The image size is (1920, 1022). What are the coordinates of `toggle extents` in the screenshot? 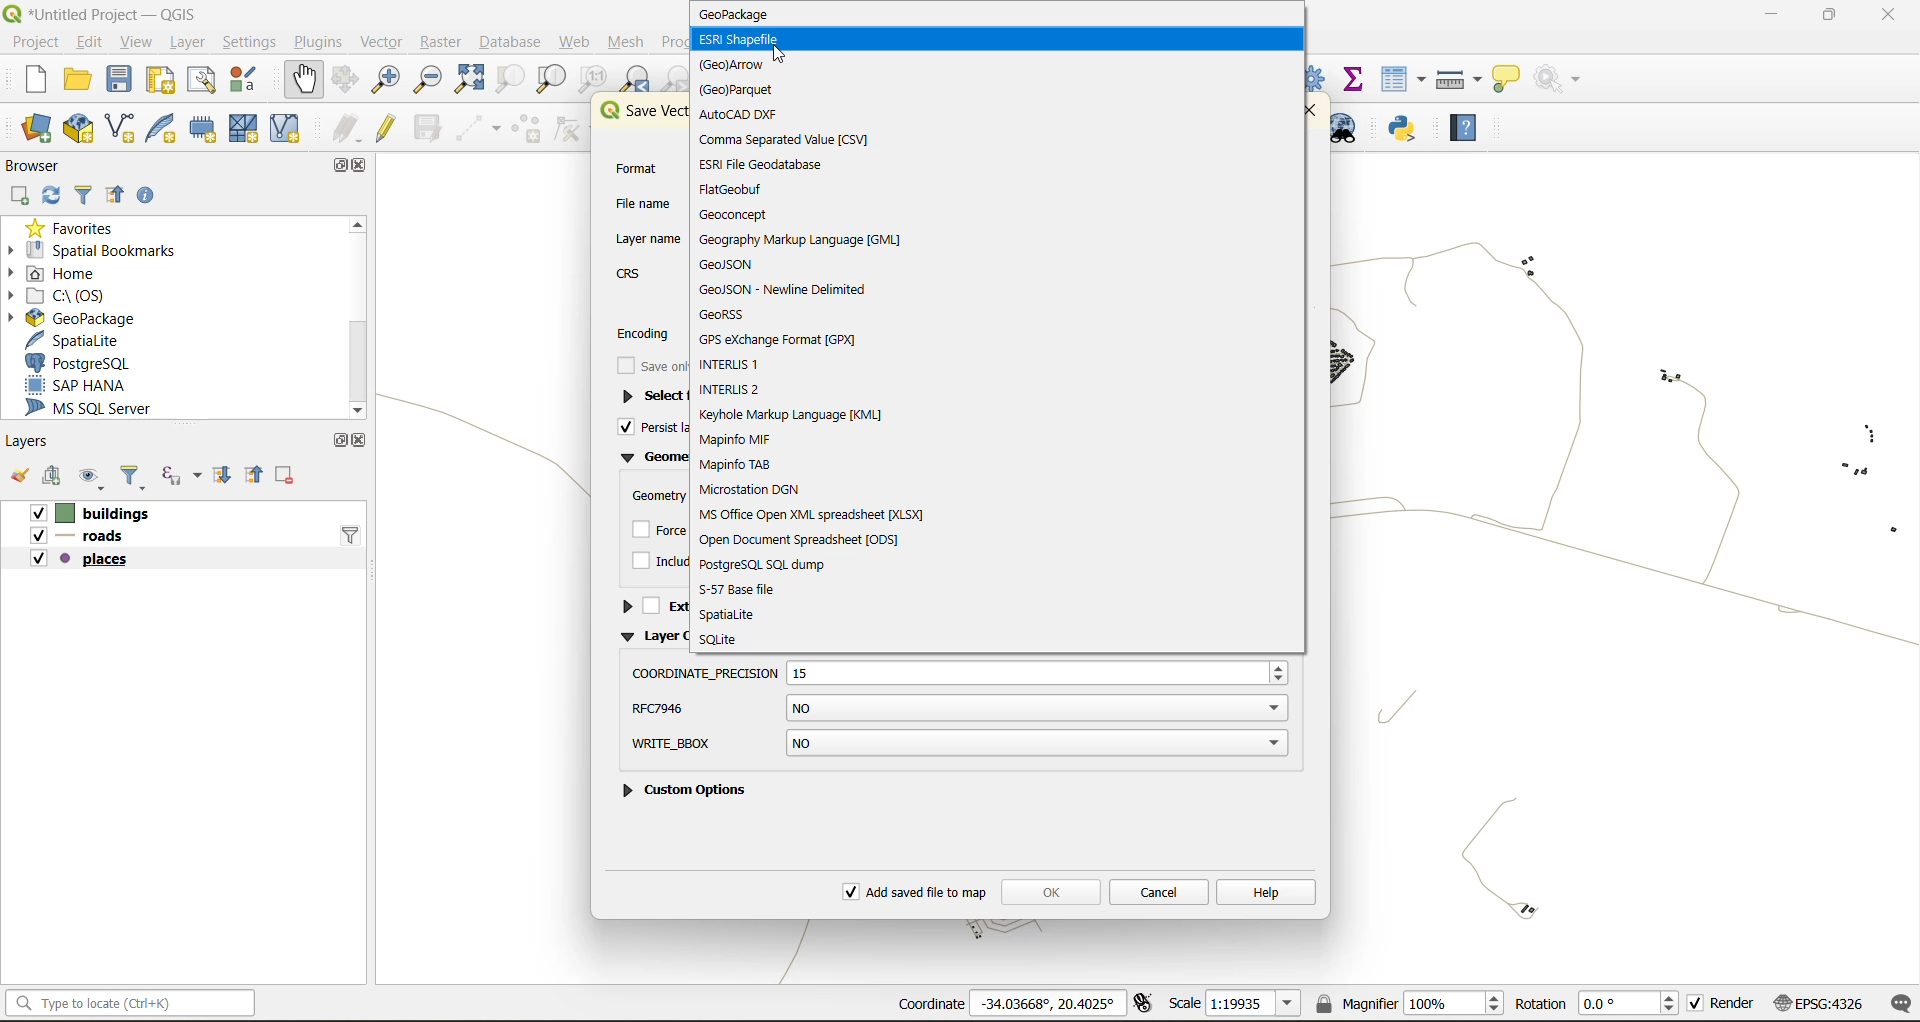 It's located at (1145, 1003).